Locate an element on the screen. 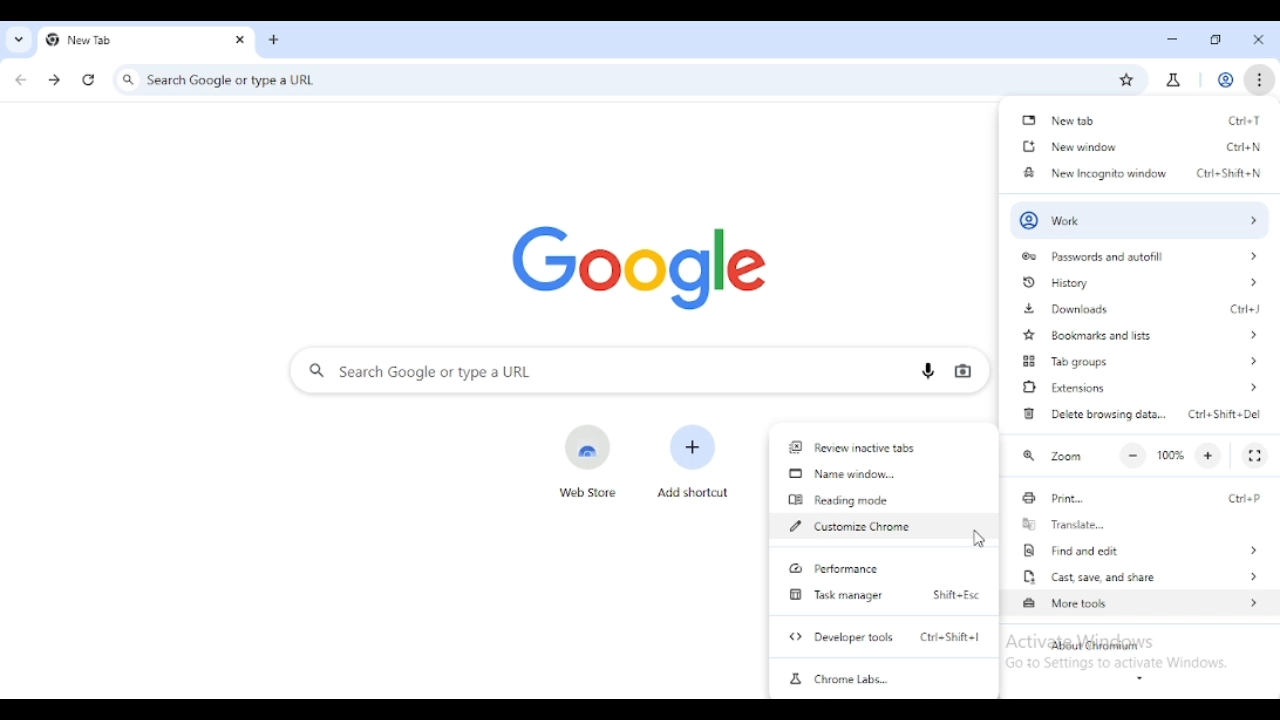 This screenshot has width=1280, height=720. shortcut for downloads is located at coordinates (1242, 308).